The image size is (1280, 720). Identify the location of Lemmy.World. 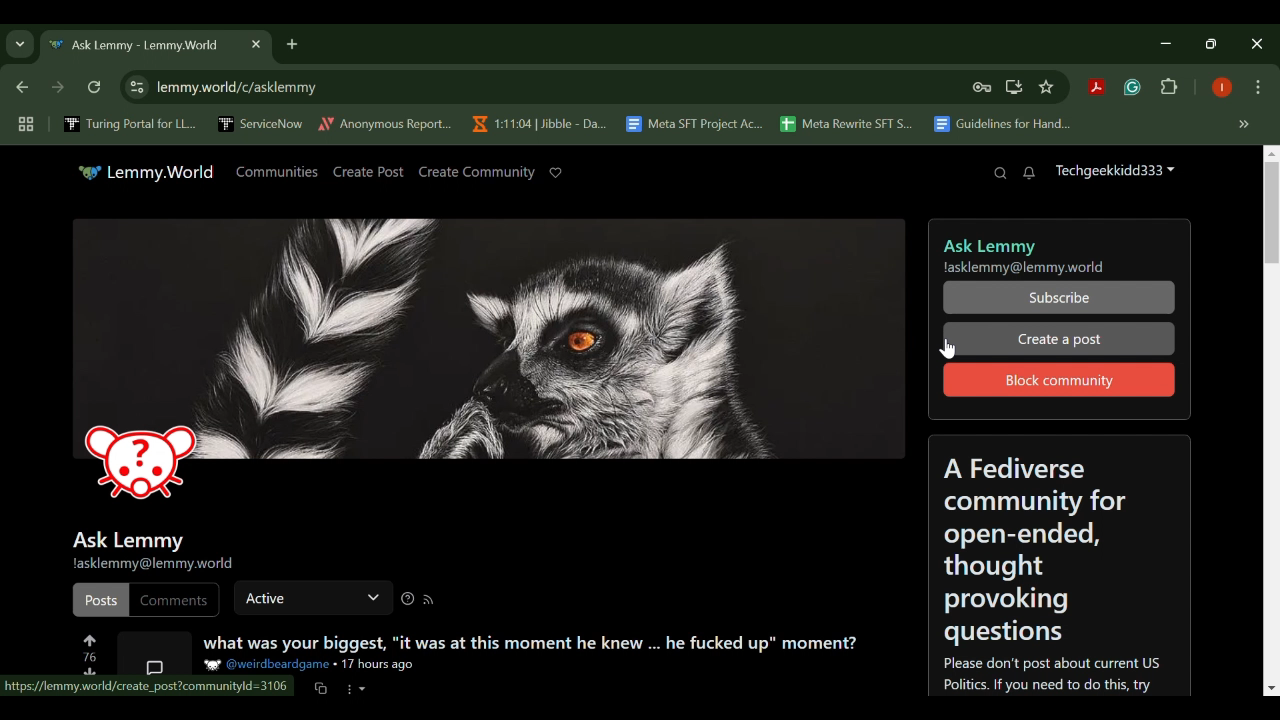
(146, 172).